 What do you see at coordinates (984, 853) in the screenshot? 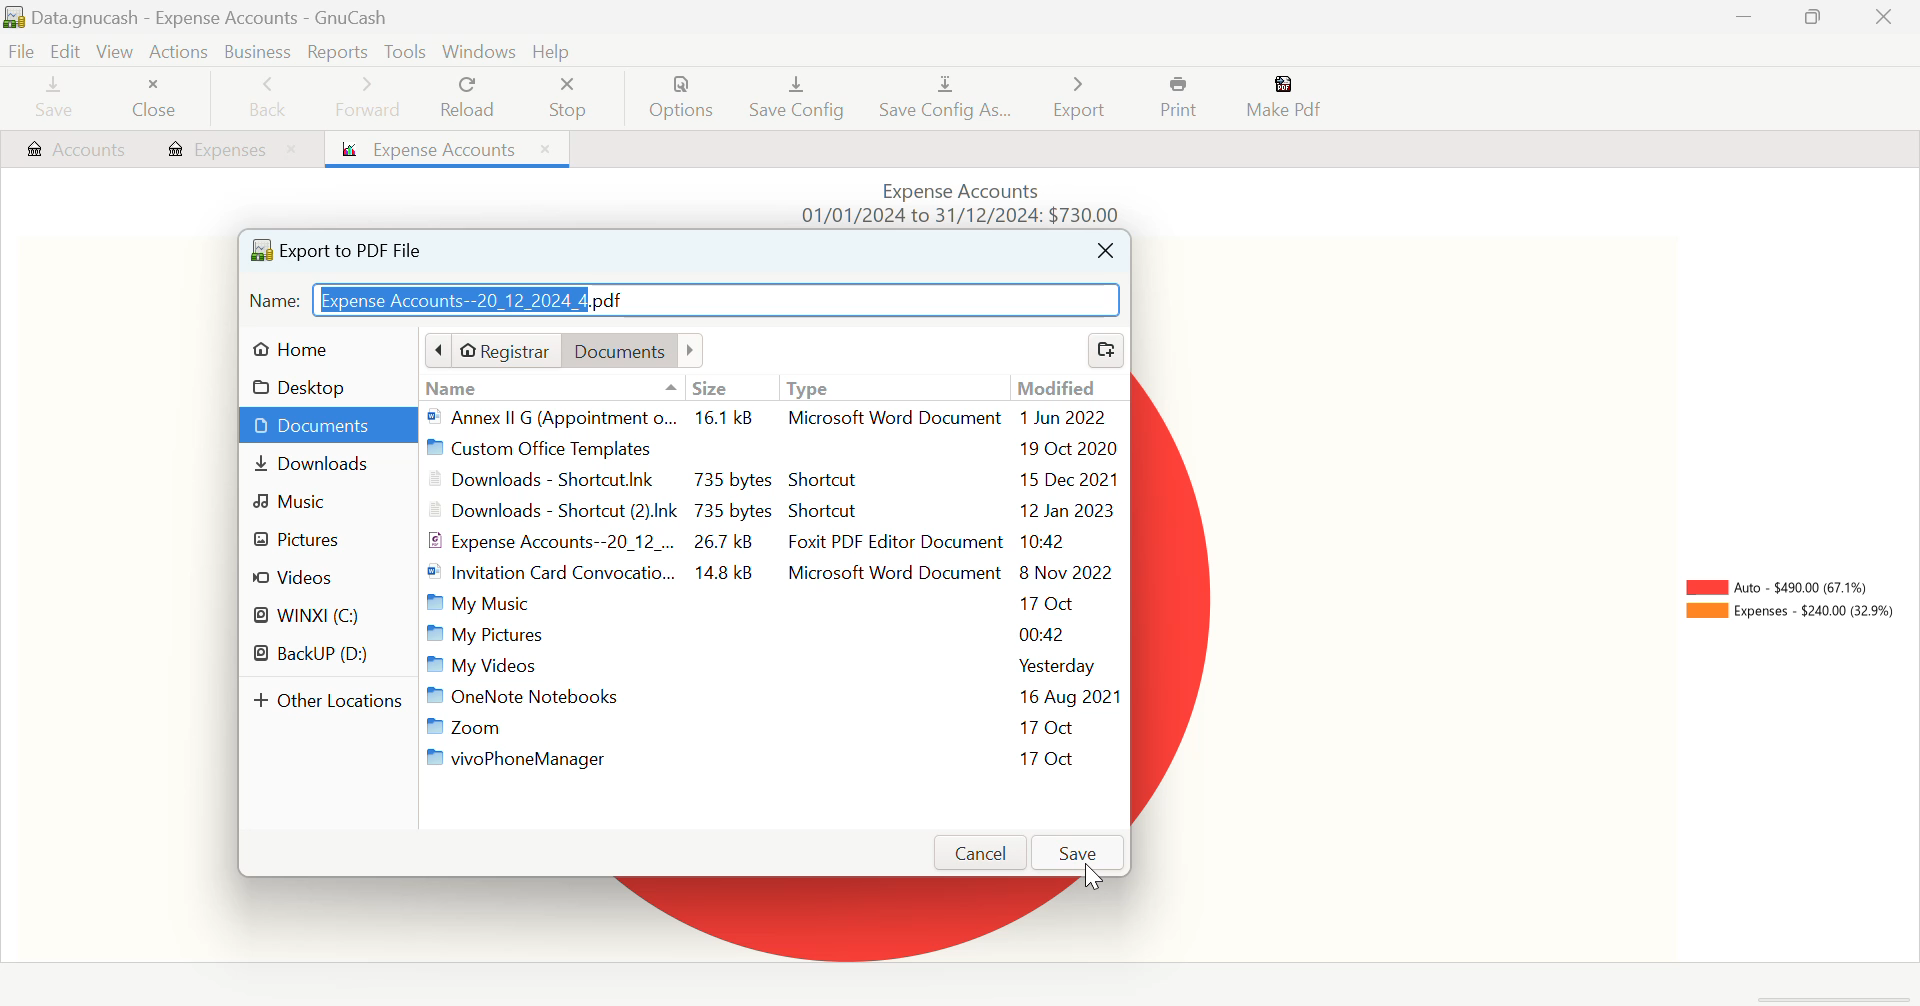
I see `Cancel` at bounding box center [984, 853].